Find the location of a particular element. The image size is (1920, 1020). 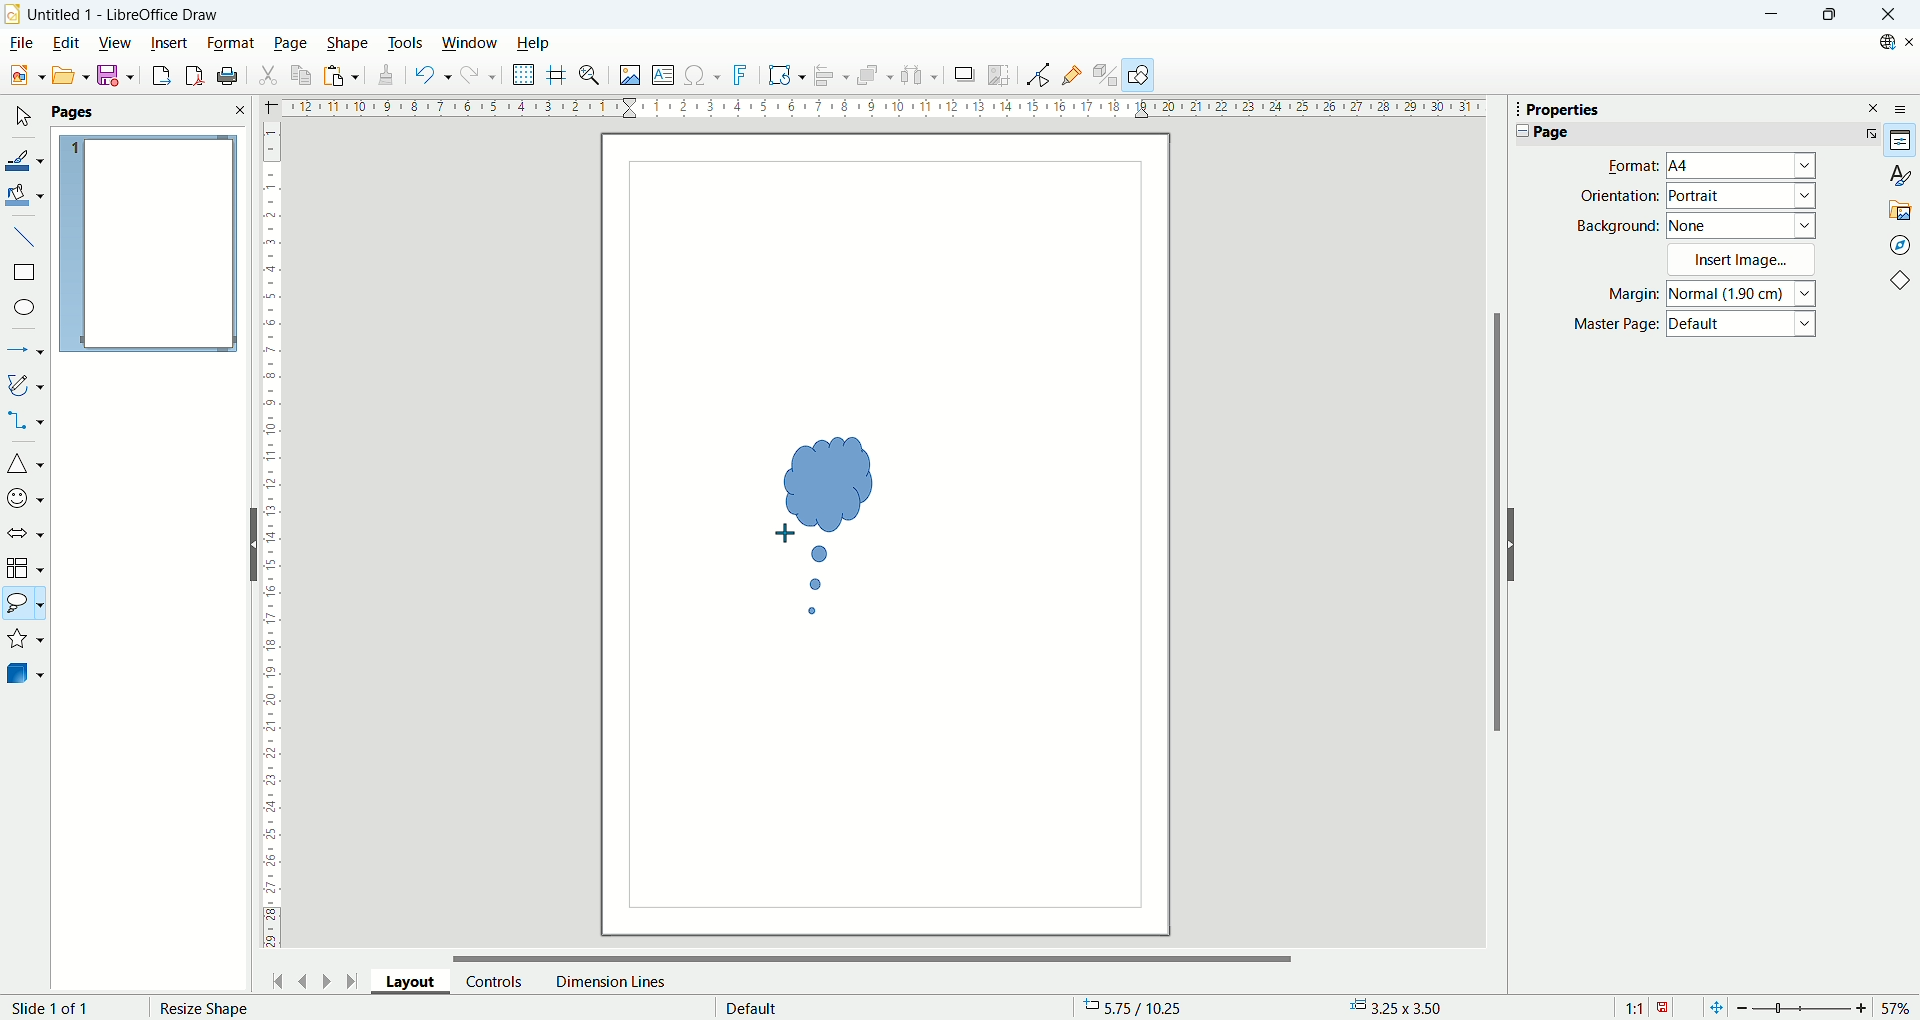

Close sidebar deck is located at coordinates (1874, 107).